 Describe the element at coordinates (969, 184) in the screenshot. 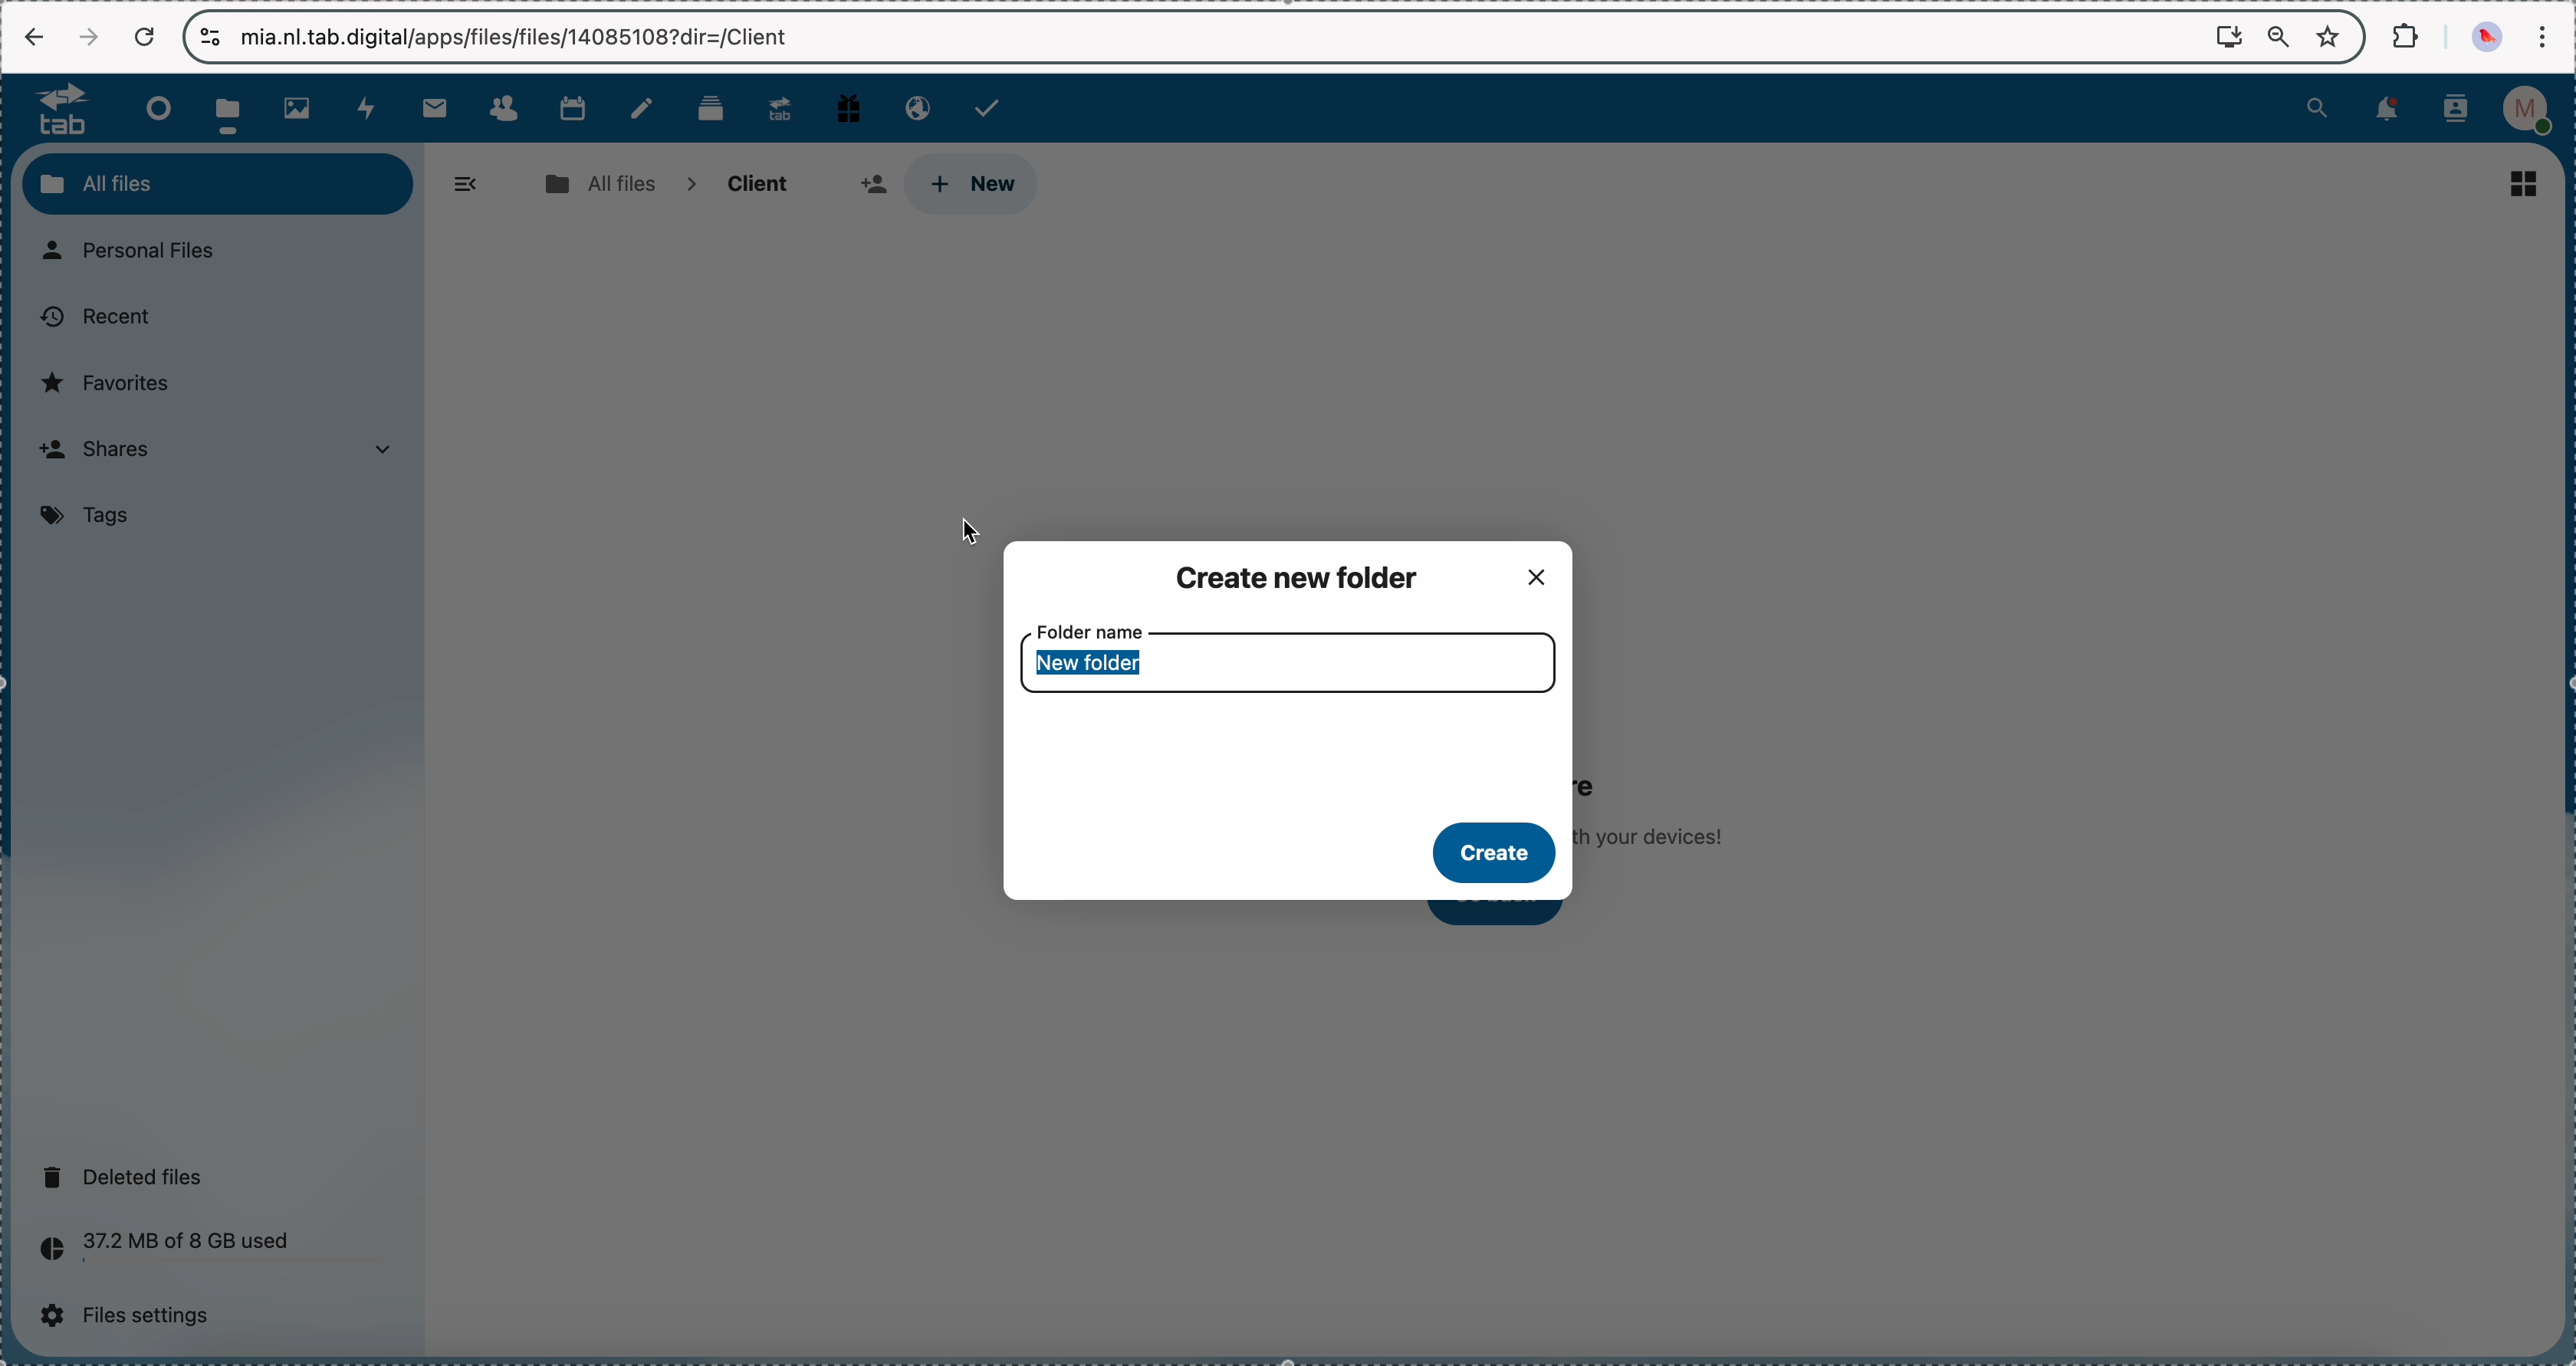

I see `click on new button` at that location.